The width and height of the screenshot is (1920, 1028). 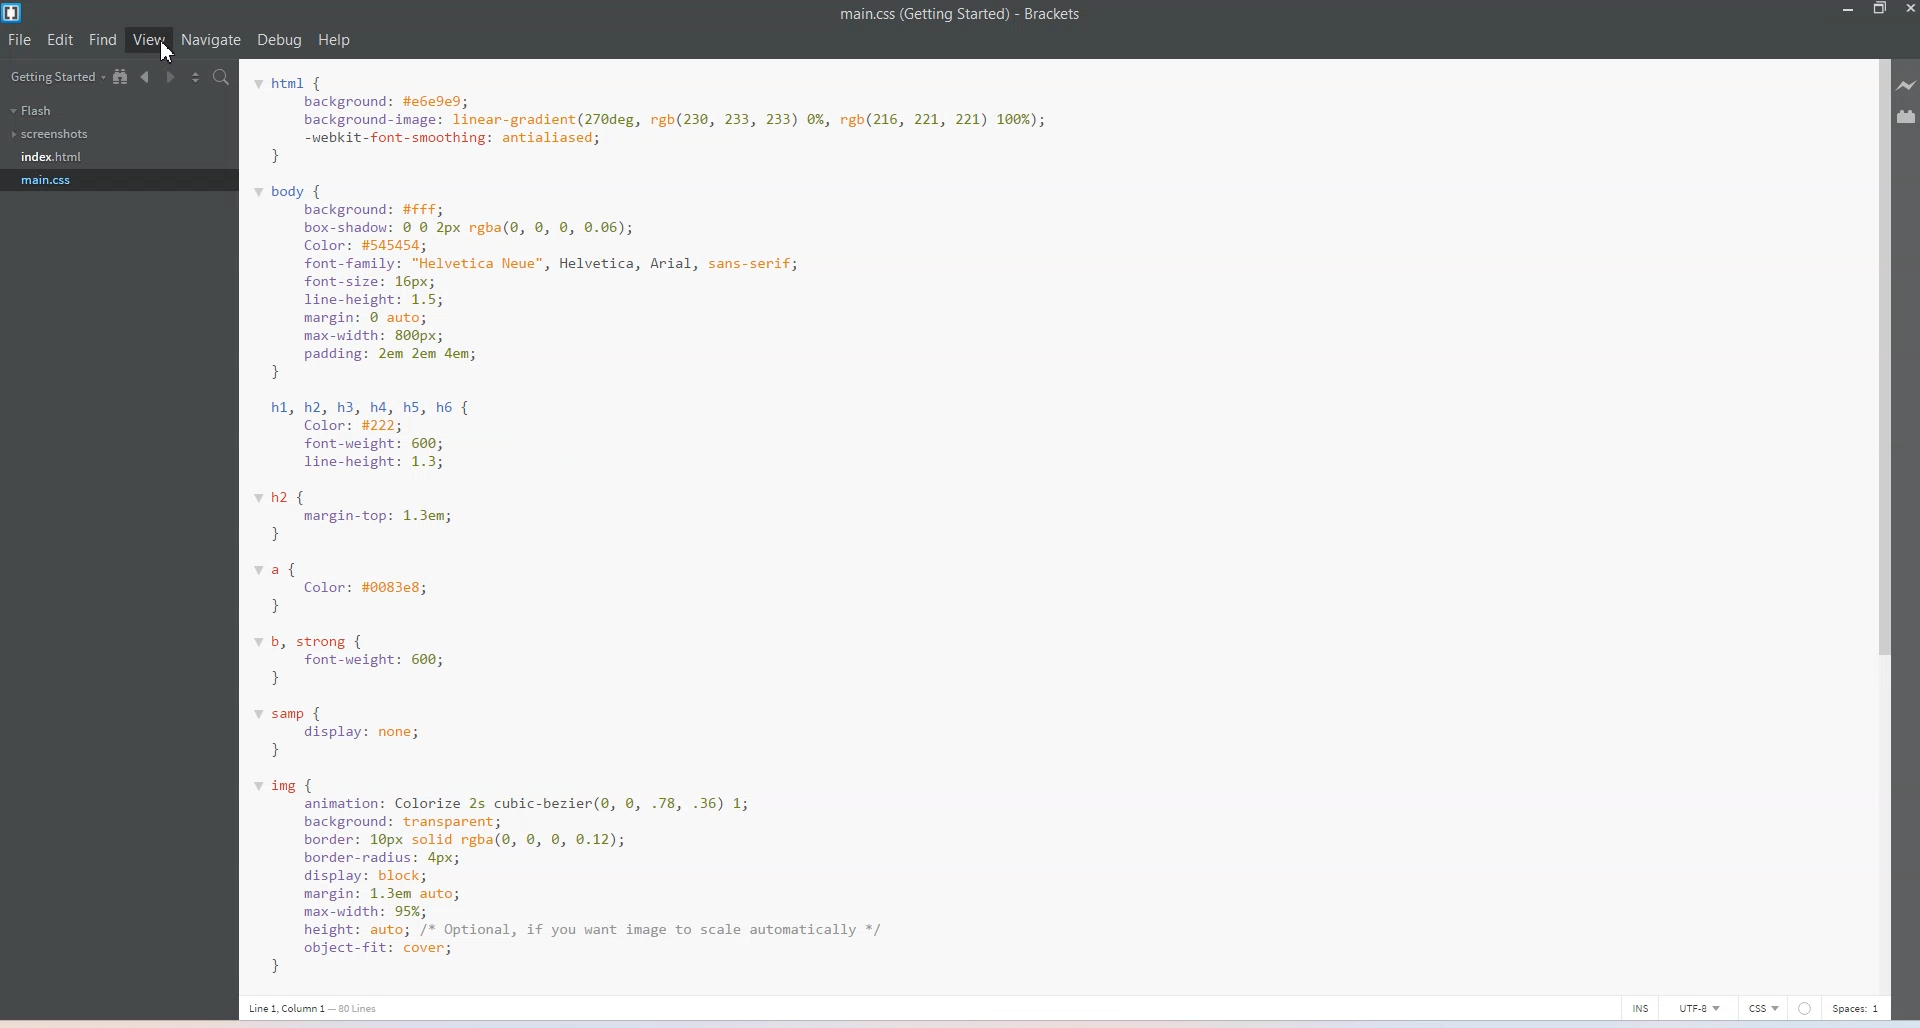 What do you see at coordinates (56, 155) in the screenshot?
I see `Index.css` at bounding box center [56, 155].